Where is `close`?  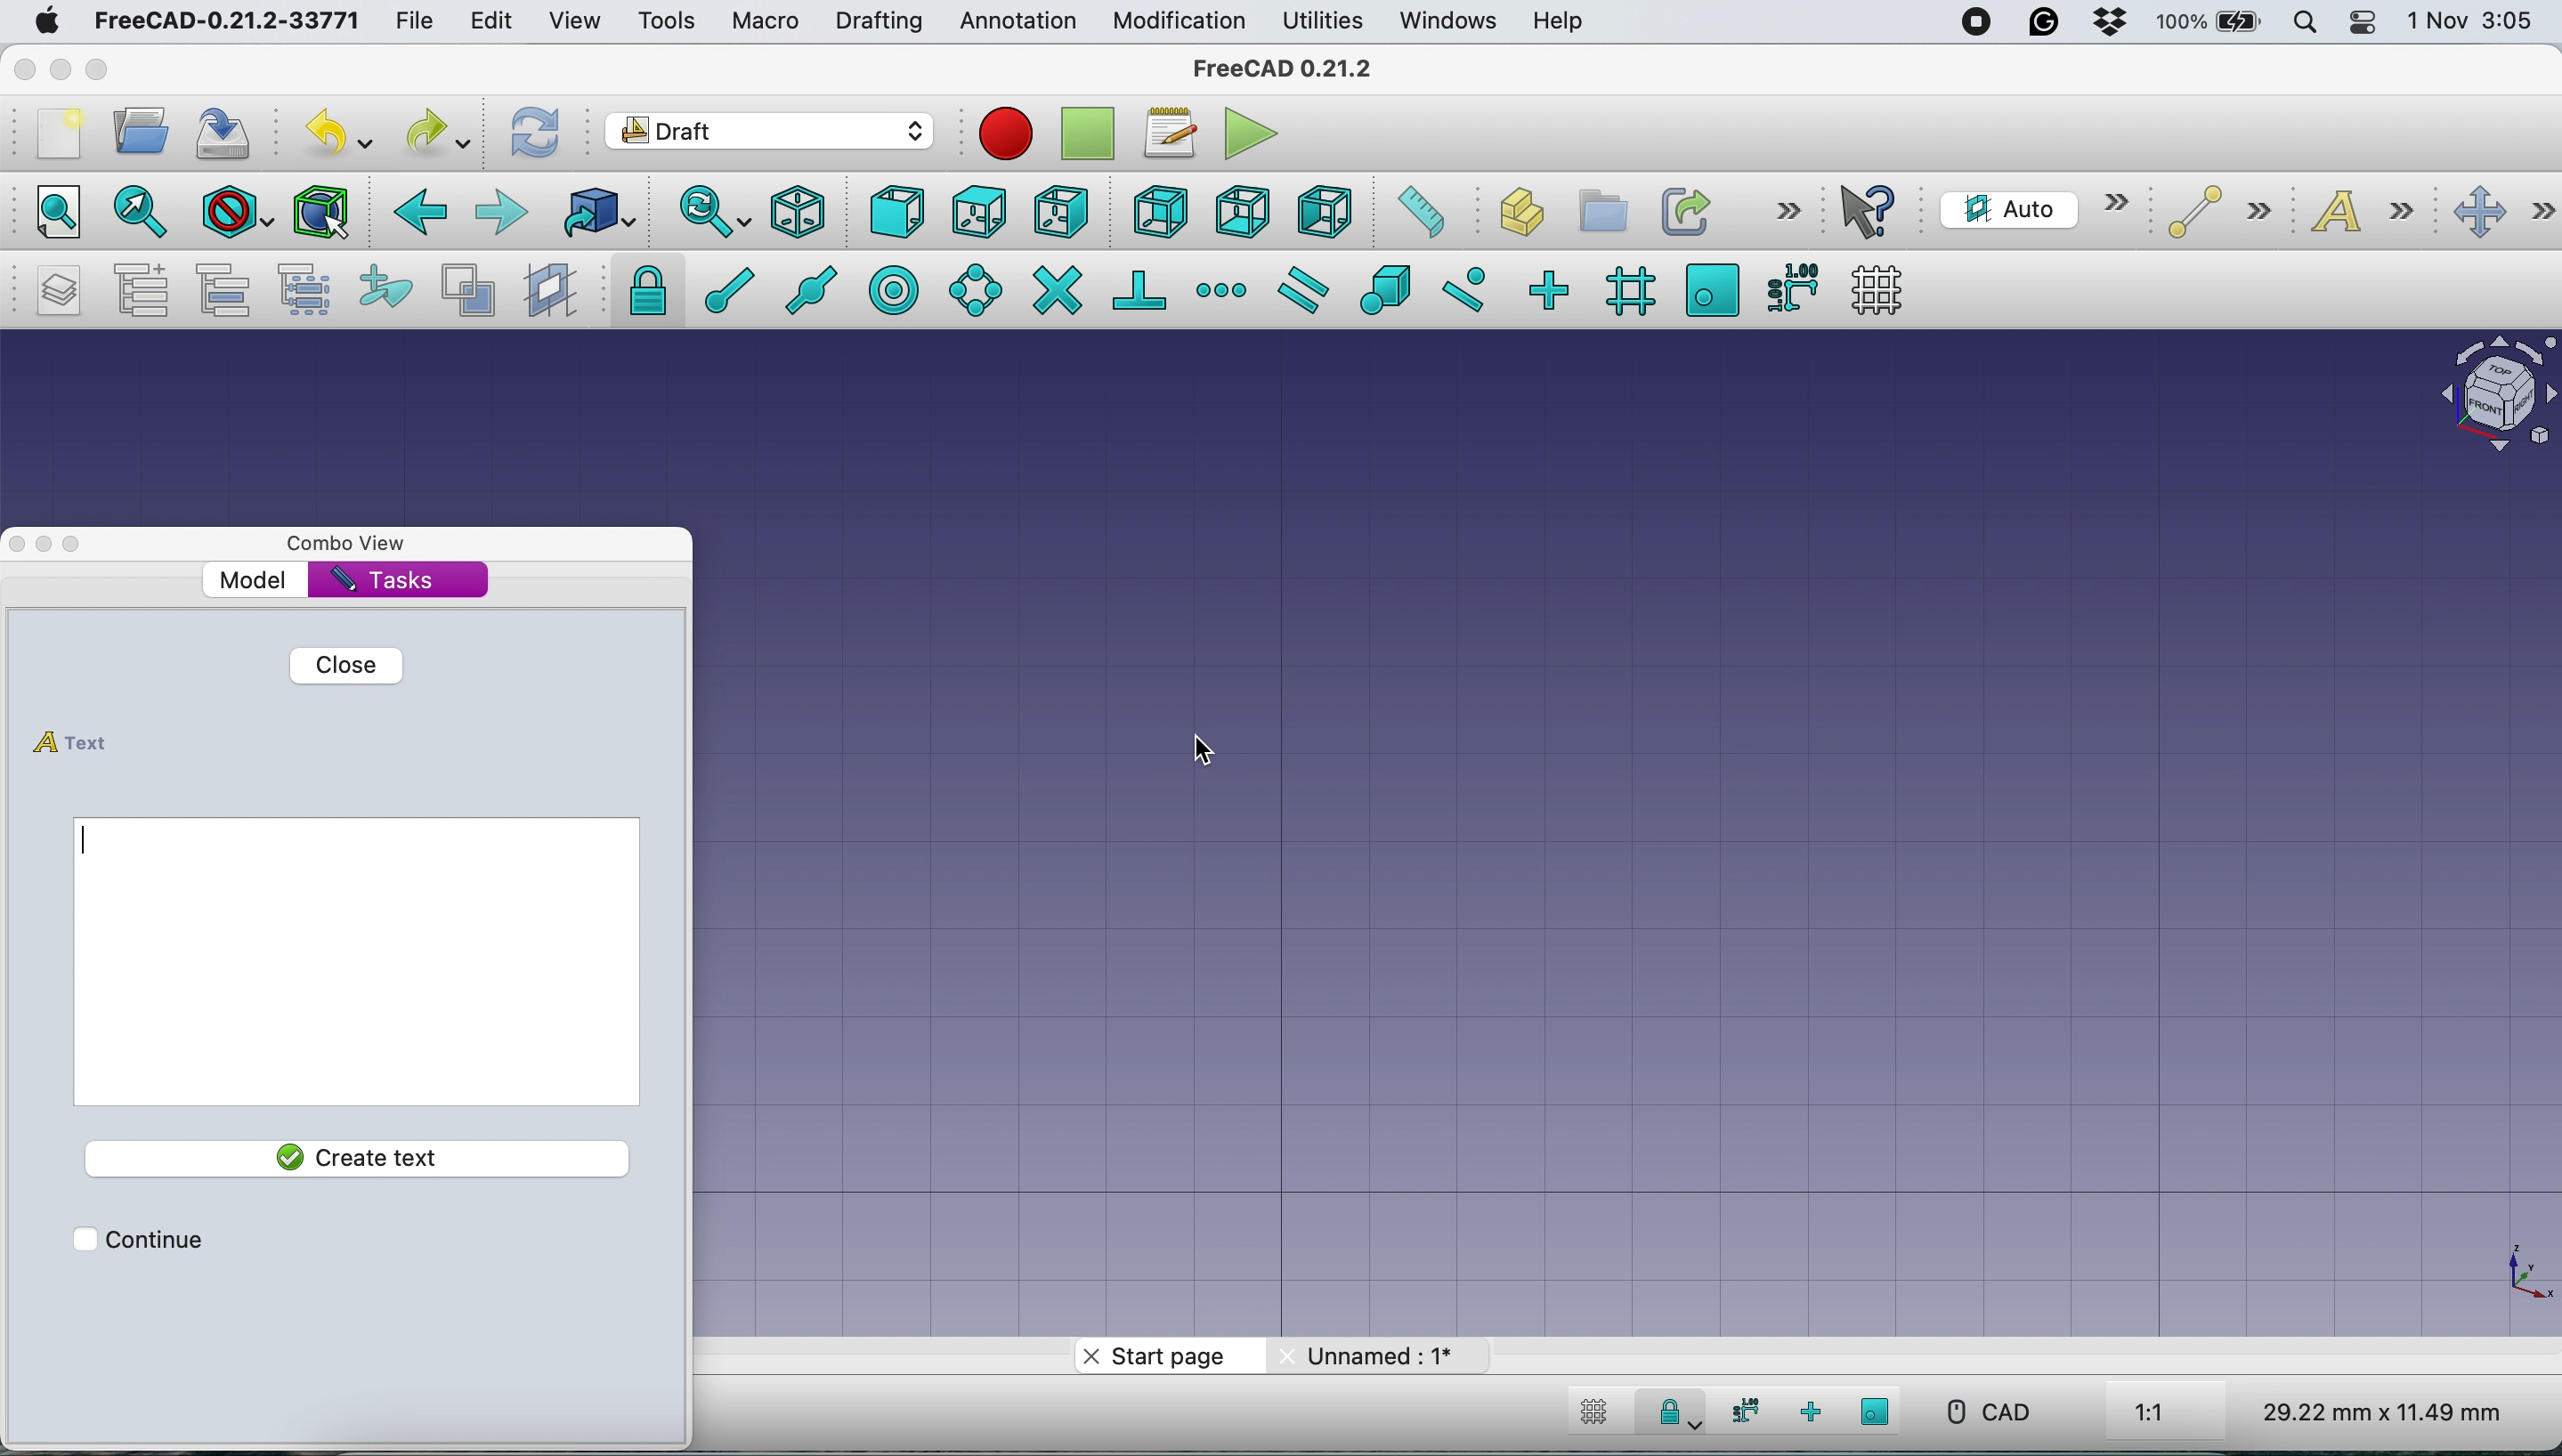 close is located at coordinates (16, 539).